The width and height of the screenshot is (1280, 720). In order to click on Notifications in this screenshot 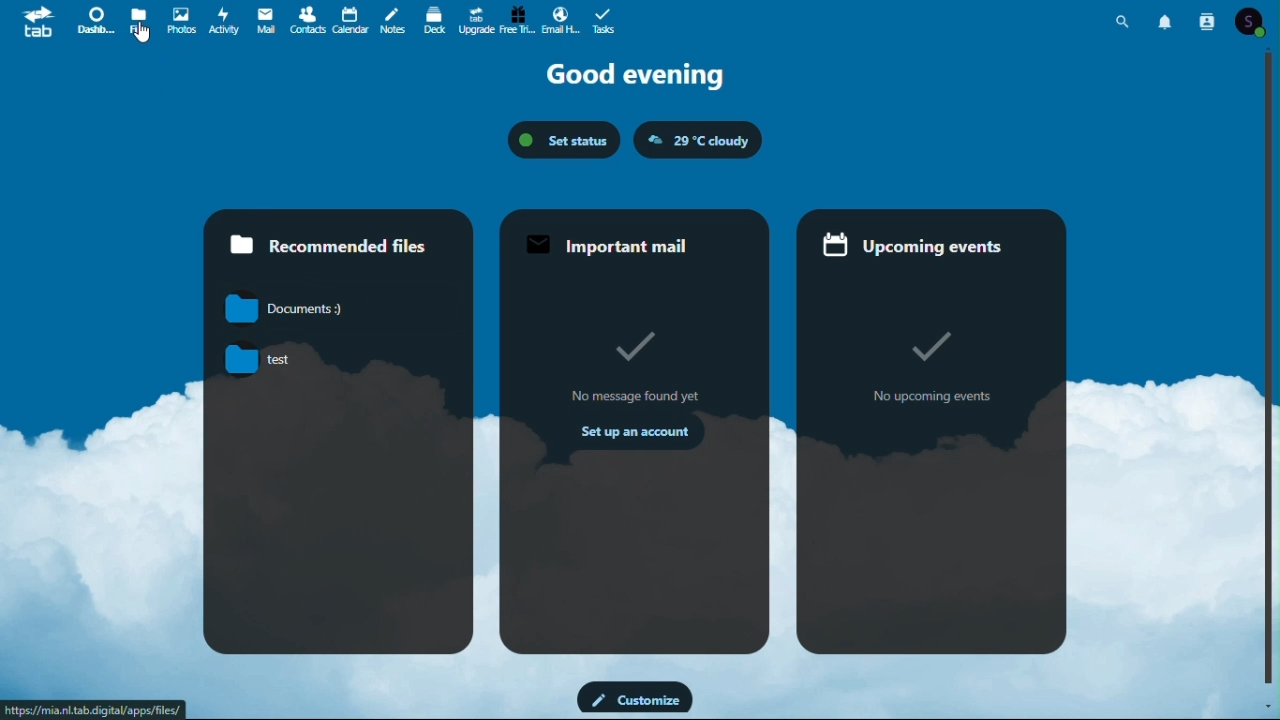, I will do `click(1167, 19)`.